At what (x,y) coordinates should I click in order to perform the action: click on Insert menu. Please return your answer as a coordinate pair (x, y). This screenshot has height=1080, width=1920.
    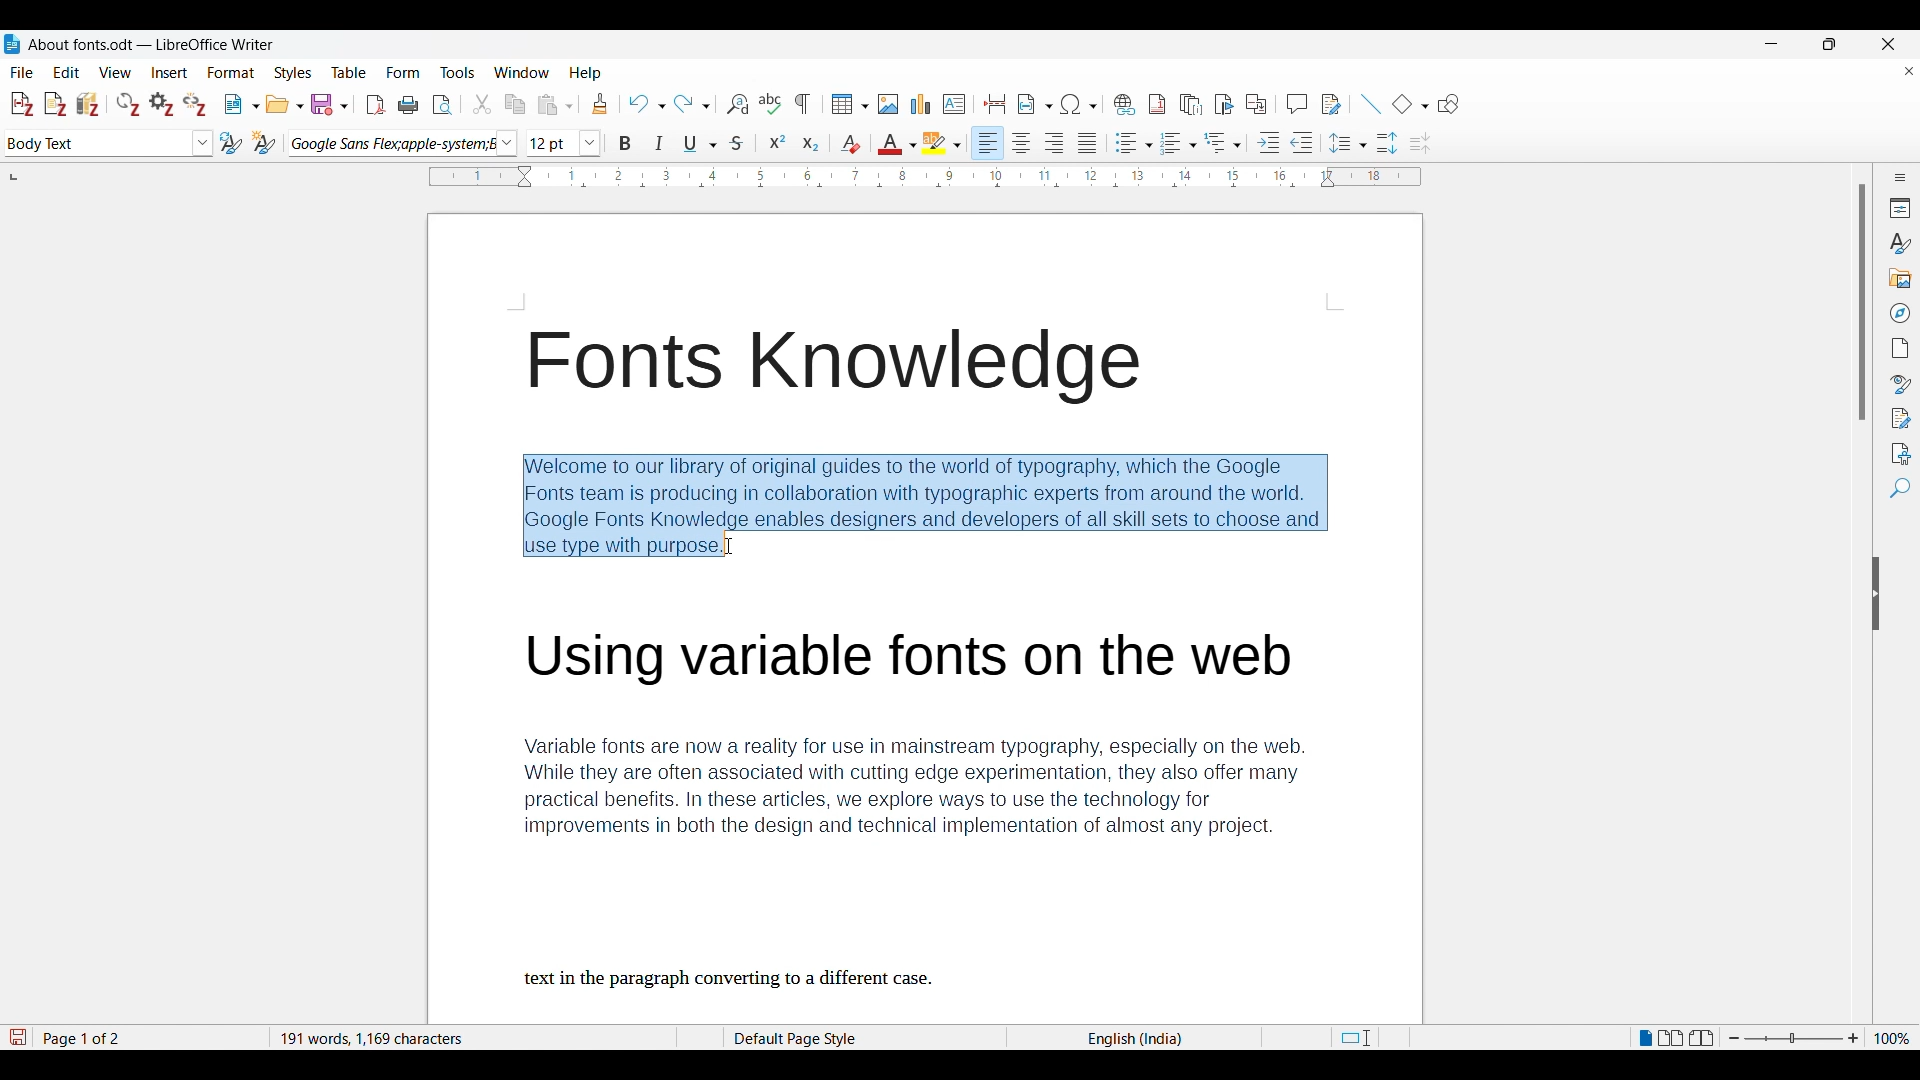
    Looking at the image, I should click on (169, 73).